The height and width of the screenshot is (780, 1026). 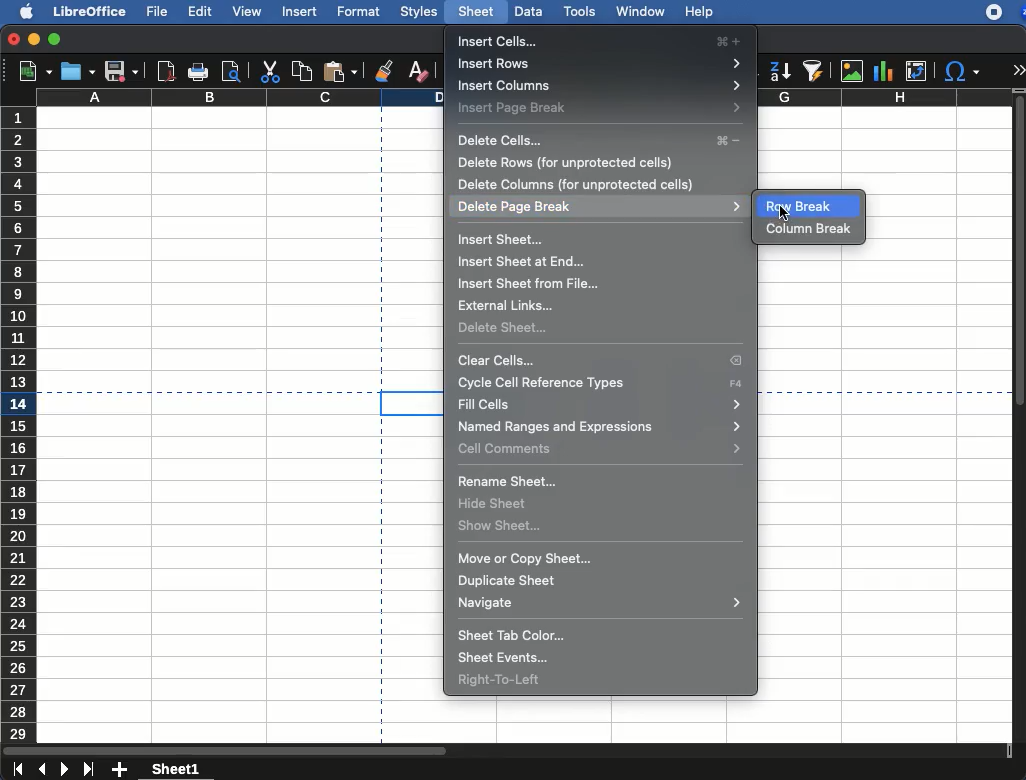 What do you see at coordinates (343, 70) in the screenshot?
I see `paste` at bounding box center [343, 70].